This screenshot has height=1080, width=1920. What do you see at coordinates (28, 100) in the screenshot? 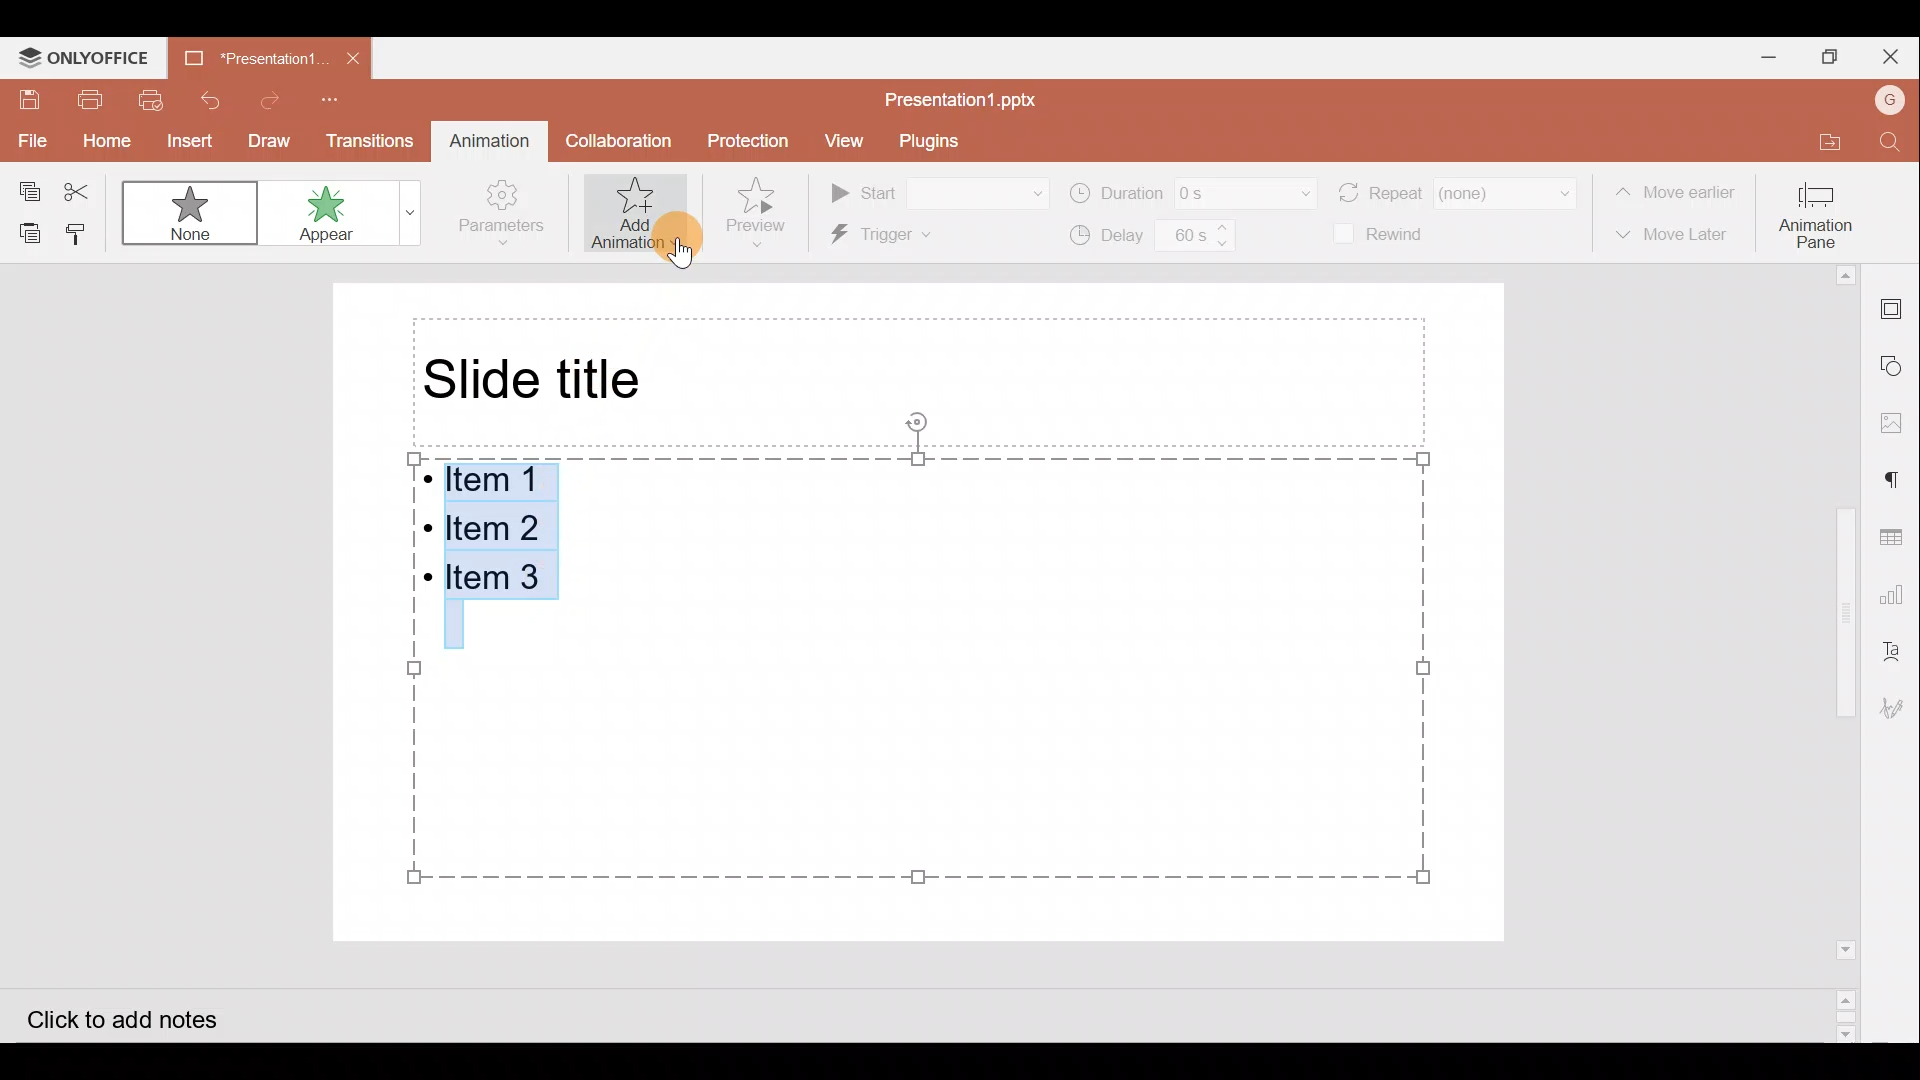
I see `Save` at bounding box center [28, 100].